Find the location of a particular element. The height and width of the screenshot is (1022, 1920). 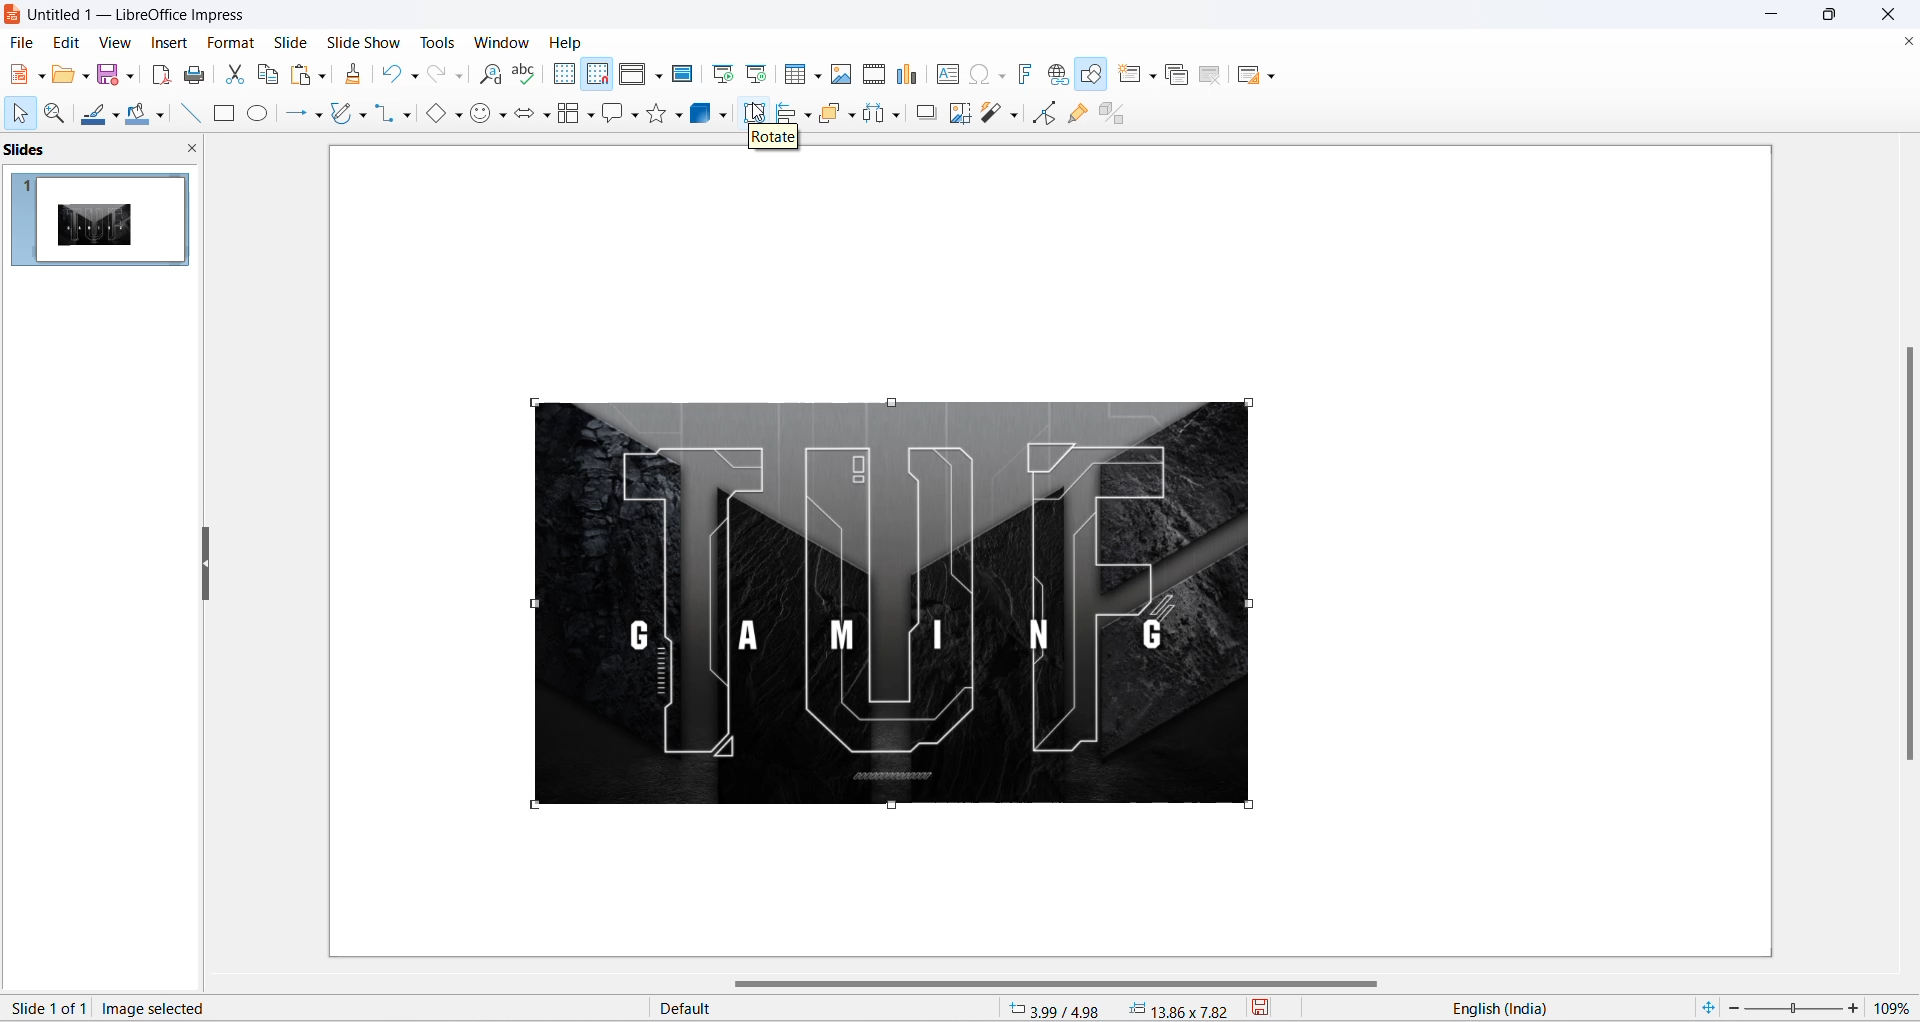

image selection markup is located at coordinates (532, 807).